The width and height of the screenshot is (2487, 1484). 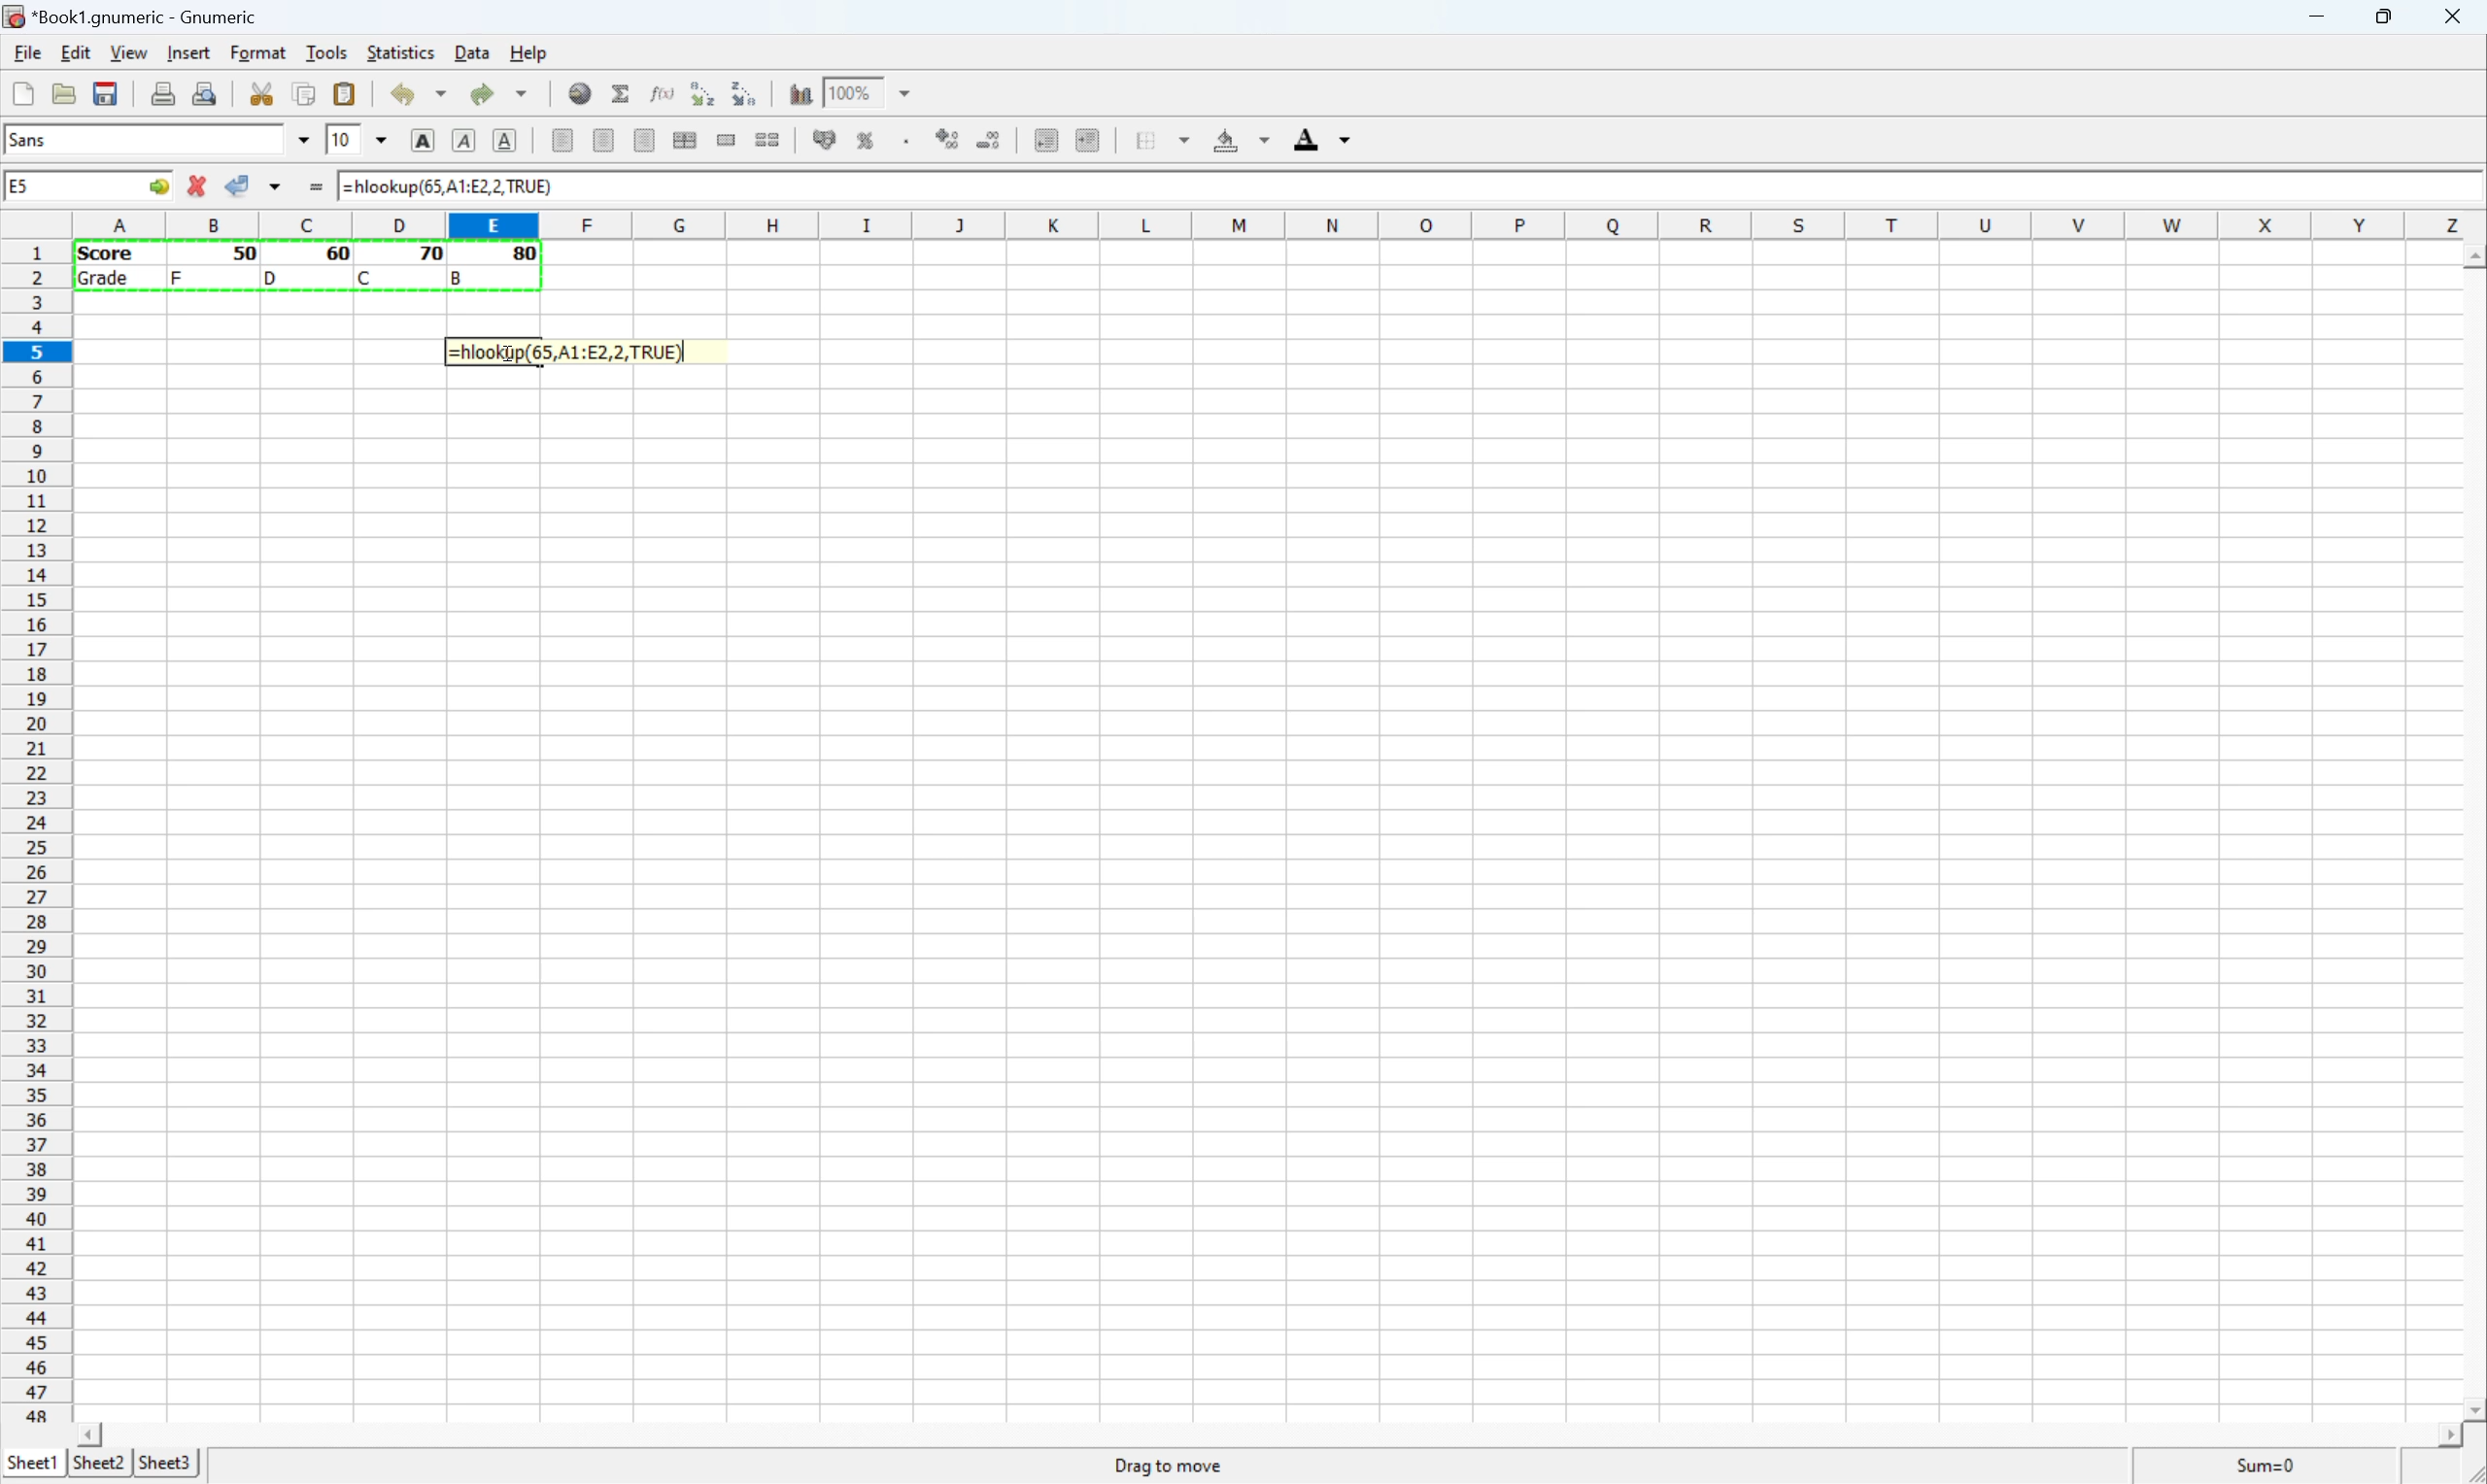 What do you see at coordinates (305, 98) in the screenshot?
I see `Copy the selection` at bounding box center [305, 98].